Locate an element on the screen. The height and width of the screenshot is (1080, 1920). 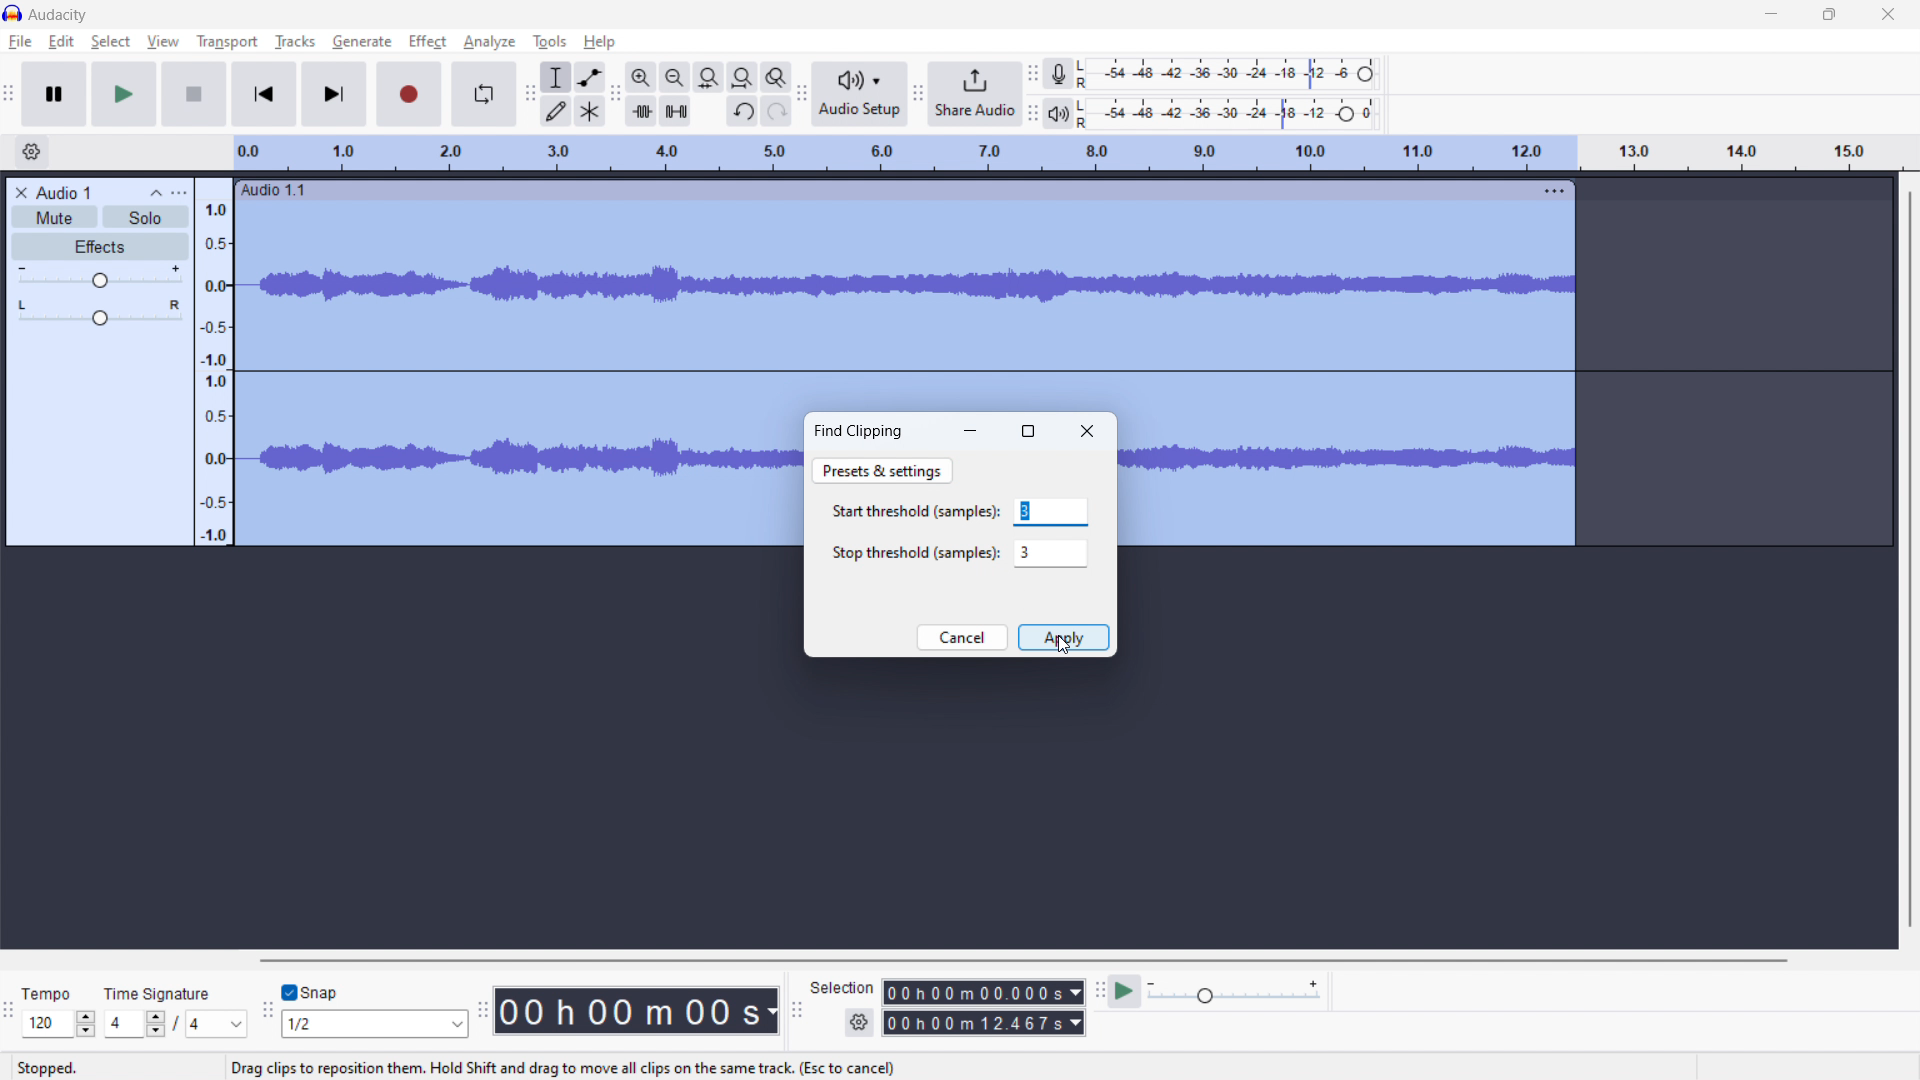
stop is located at coordinates (194, 94).